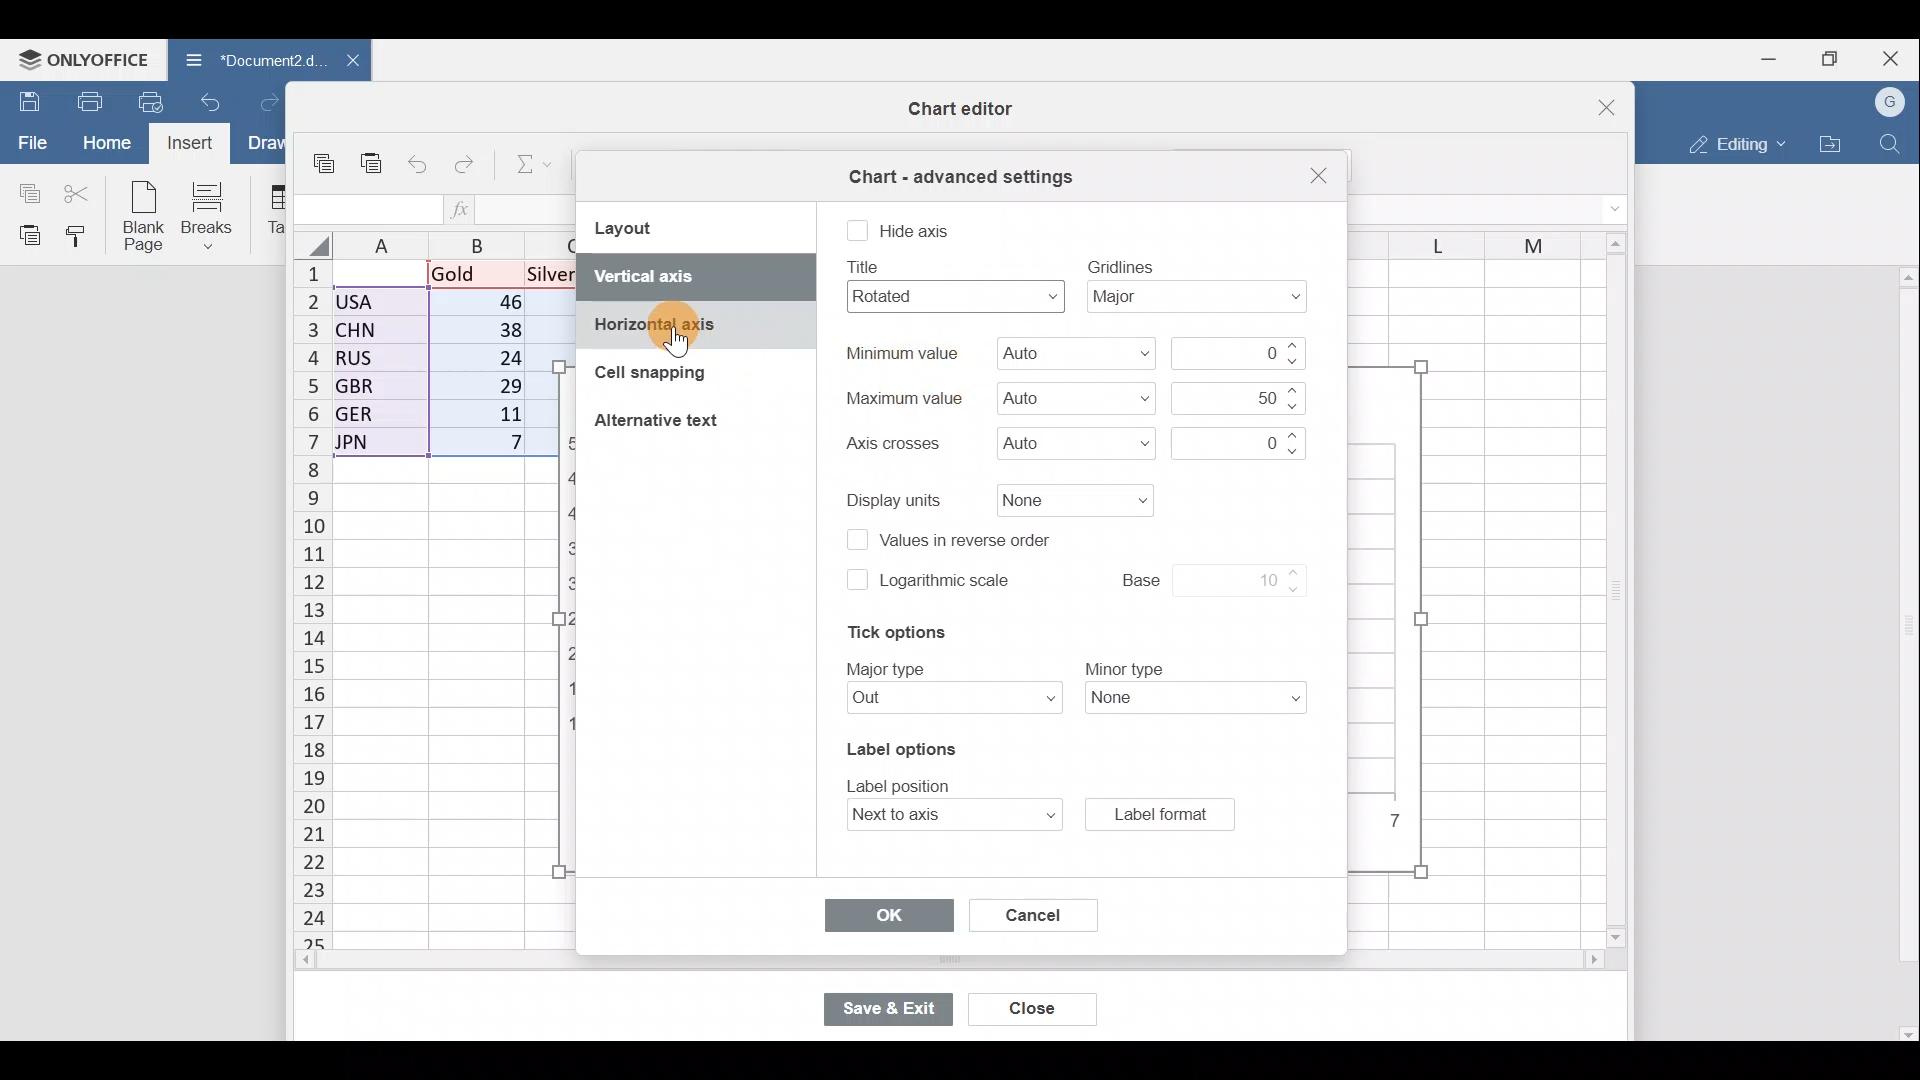  What do you see at coordinates (902, 397) in the screenshot?
I see `text` at bounding box center [902, 397].